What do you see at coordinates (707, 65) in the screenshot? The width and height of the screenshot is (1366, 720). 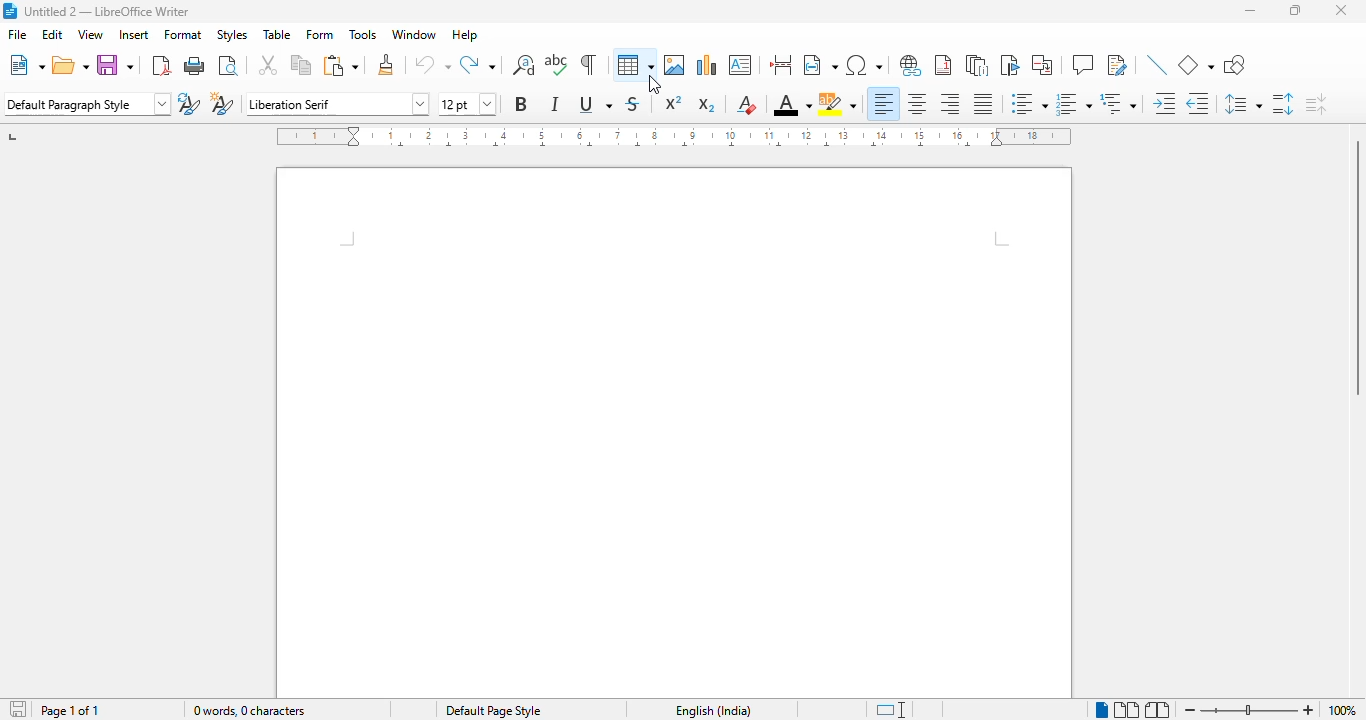 I see `insert chart` at bounding box center [707, 65].